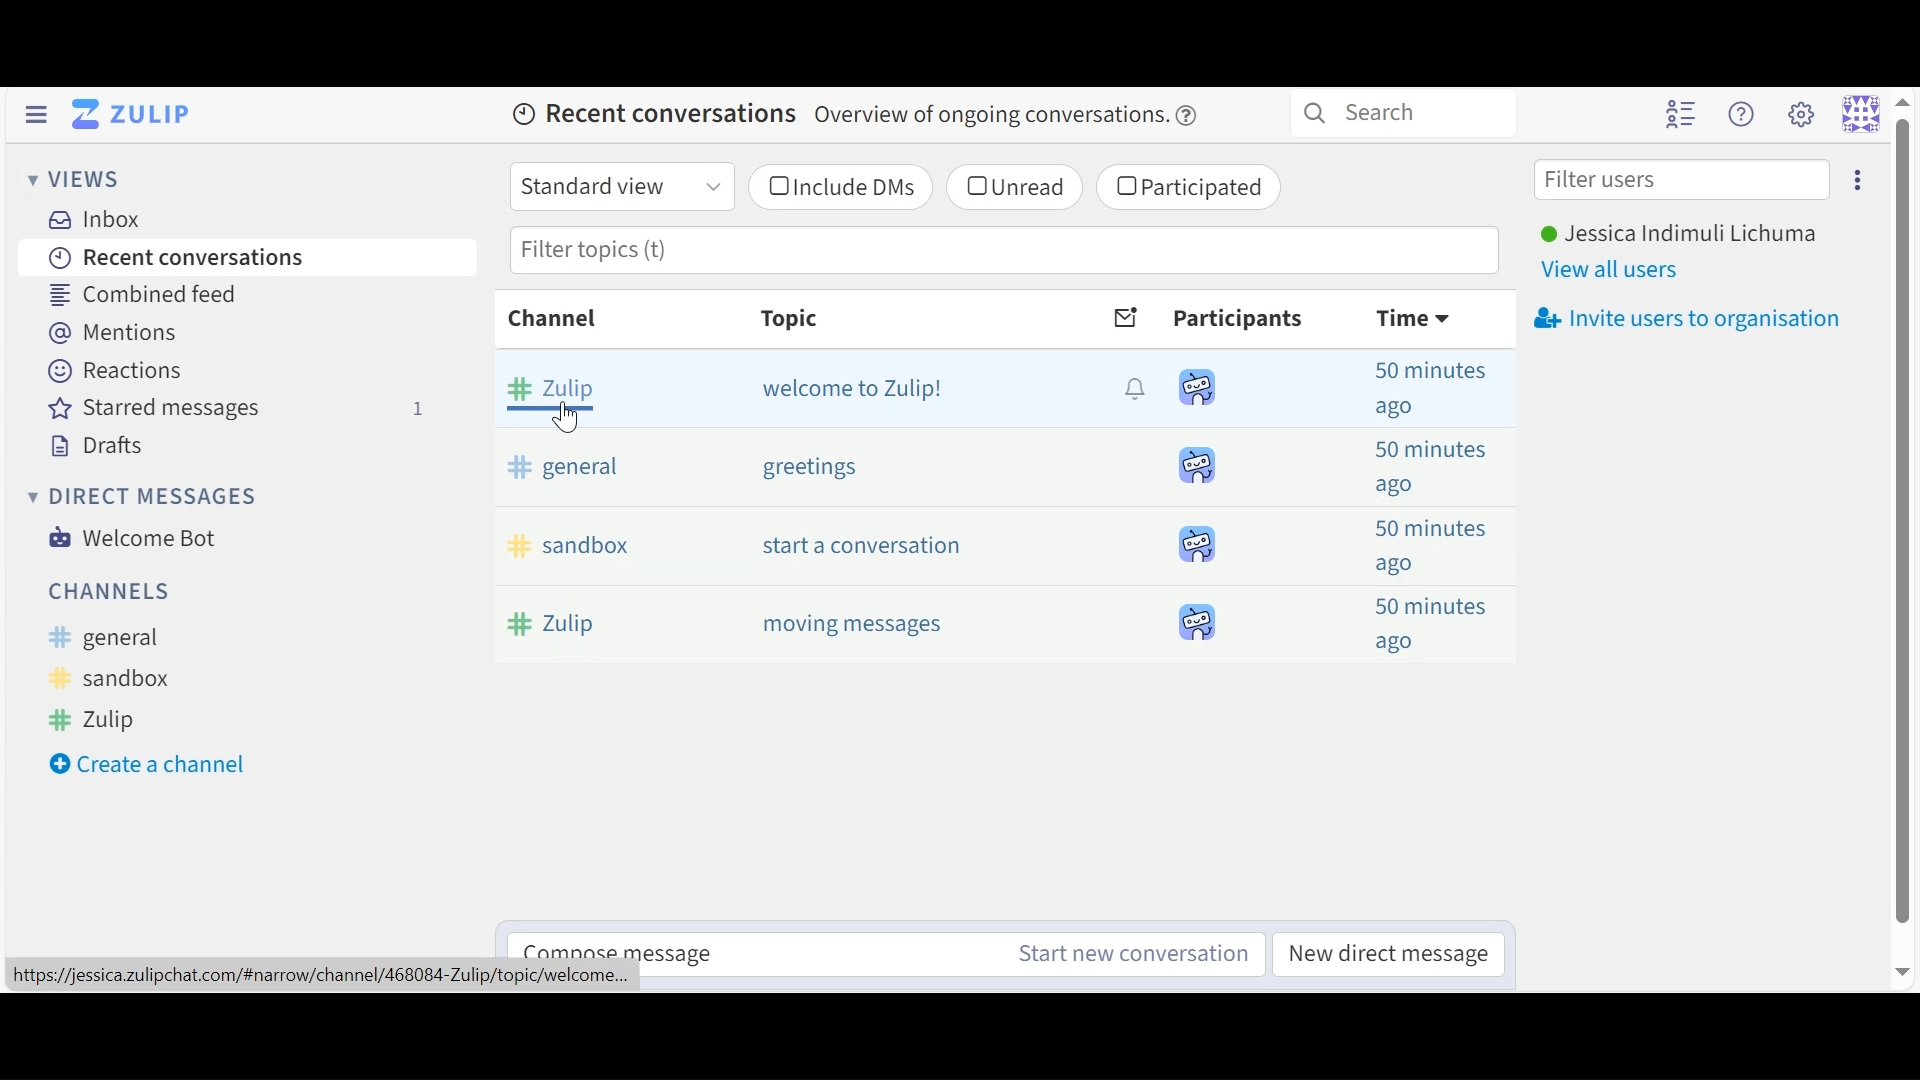 The image size is (1920, 1080). Describe the element at coordinates (117, 679) in the screenshot. I see `Sandbox` at that location.